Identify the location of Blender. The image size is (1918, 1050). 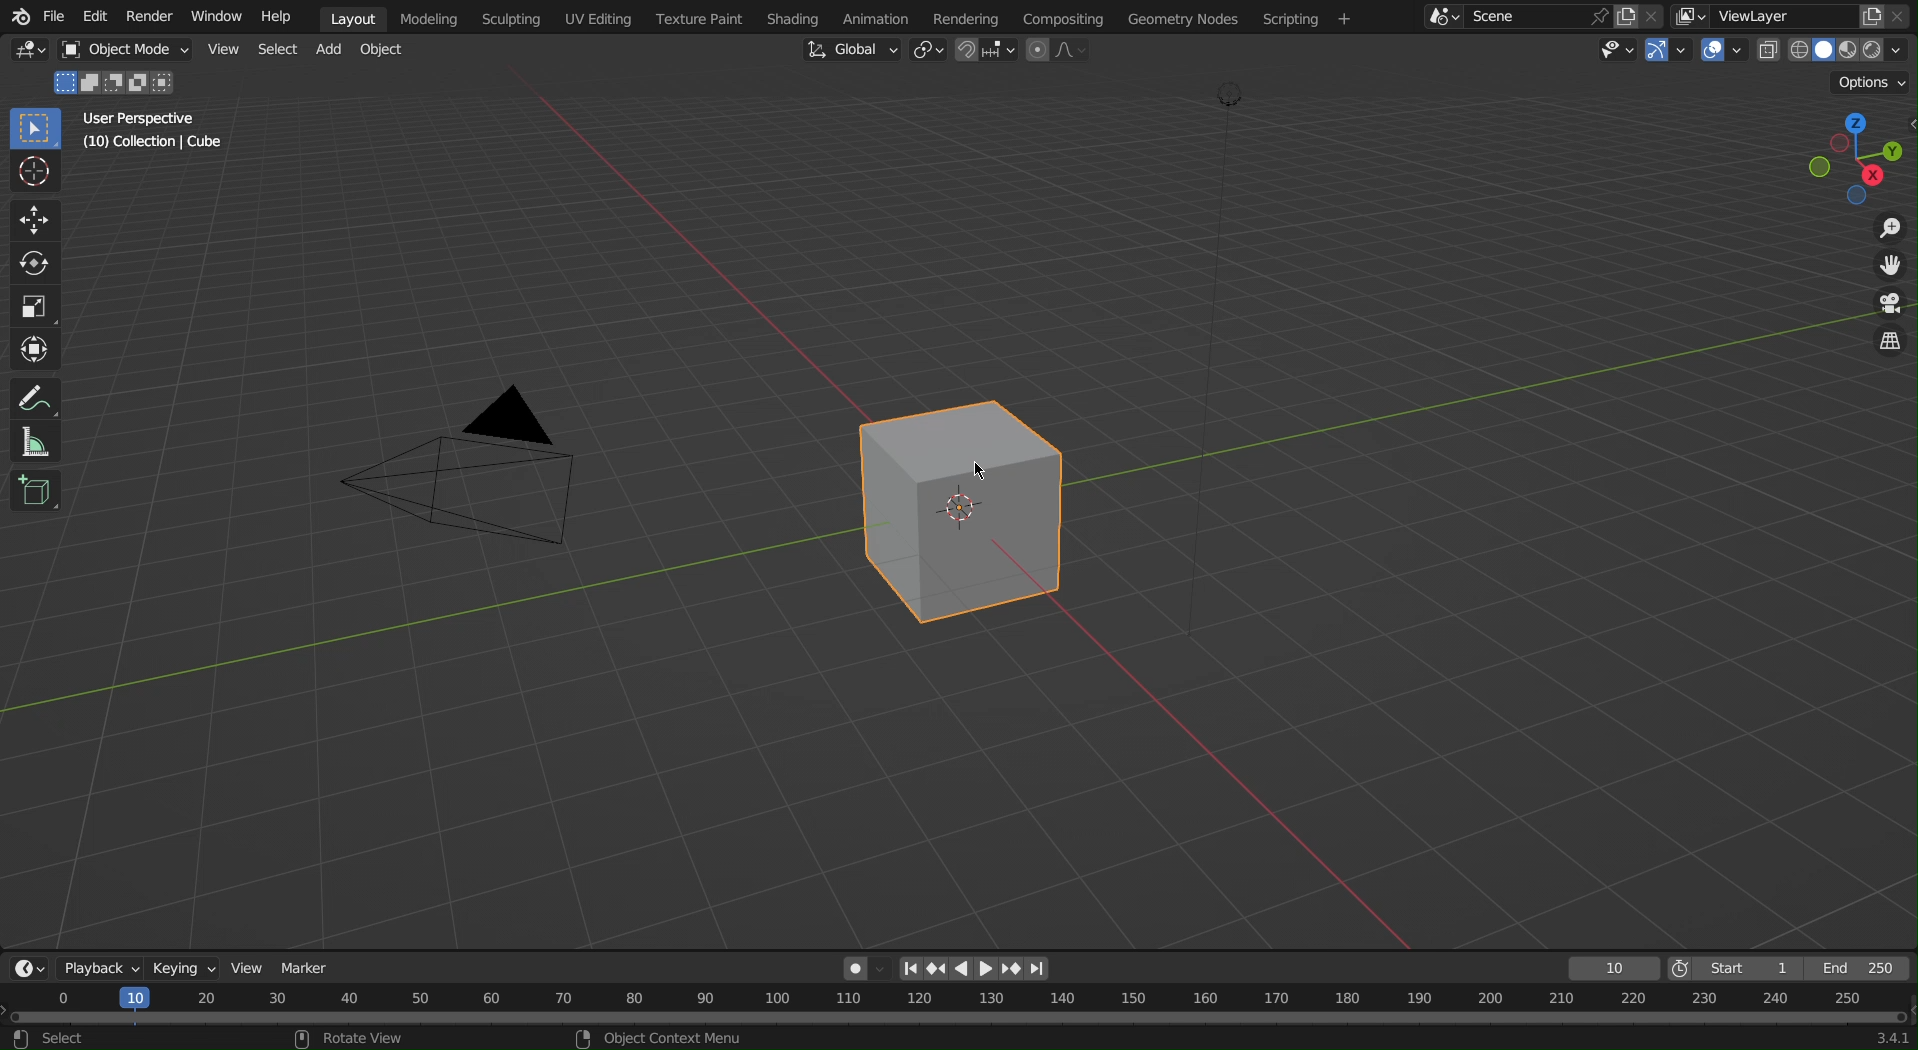
(17, 15).